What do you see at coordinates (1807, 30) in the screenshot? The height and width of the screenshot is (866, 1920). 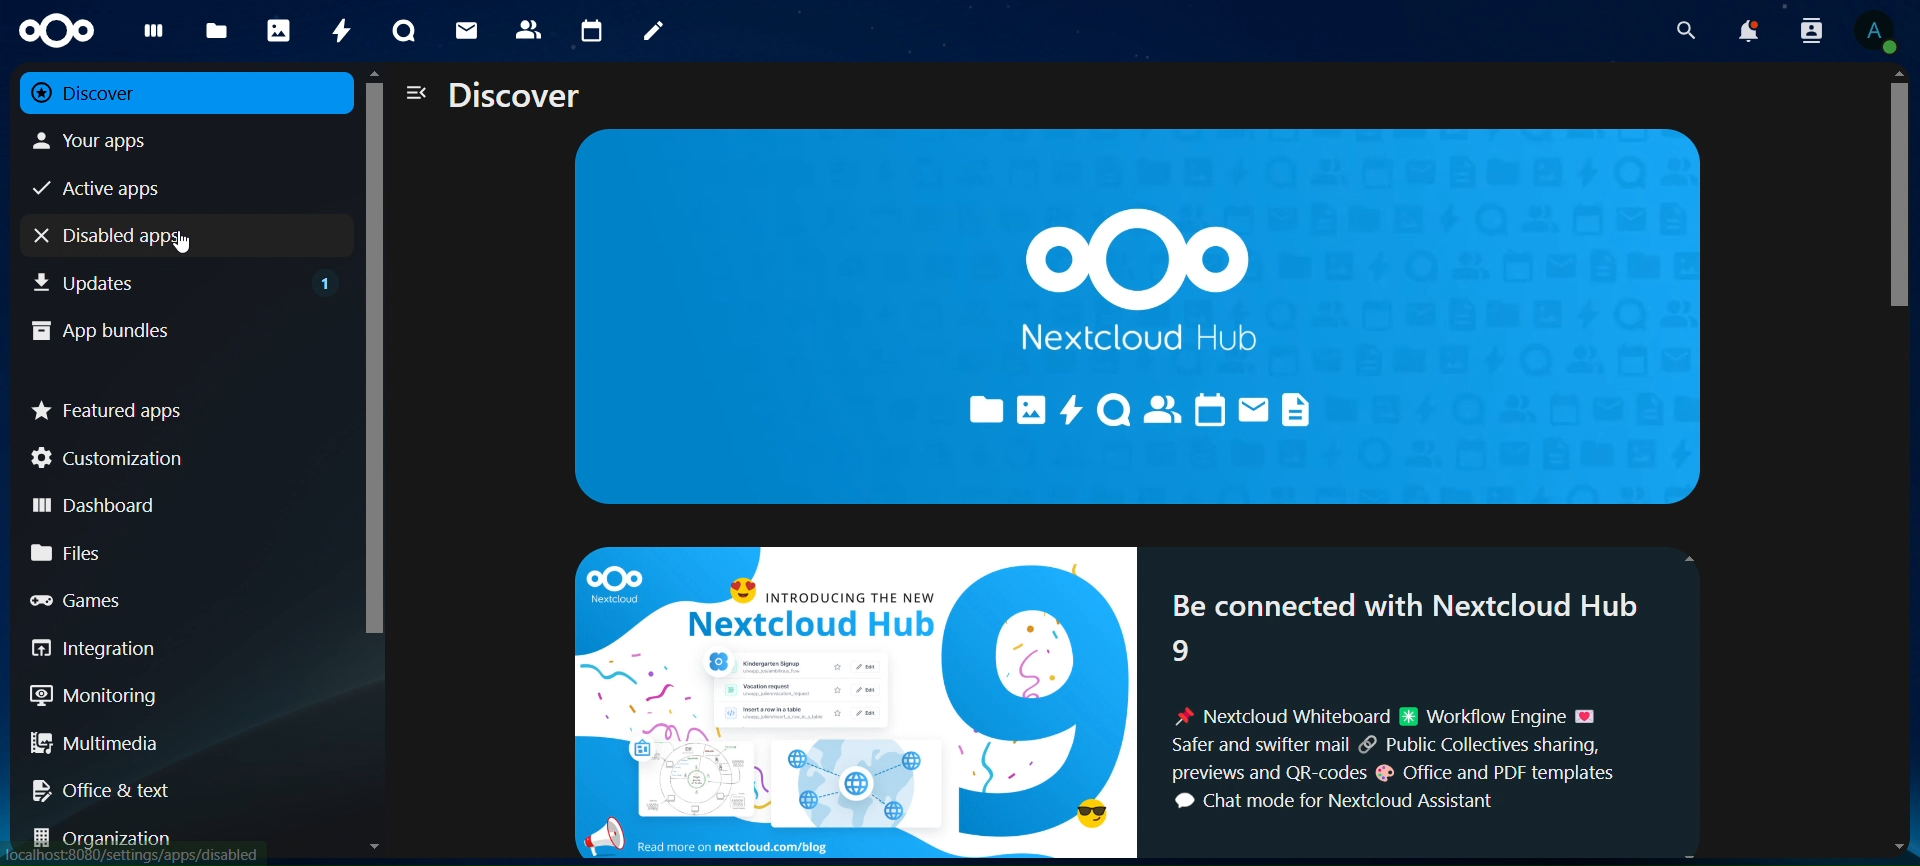 I see `notification` at bounding box center [1807, 30].